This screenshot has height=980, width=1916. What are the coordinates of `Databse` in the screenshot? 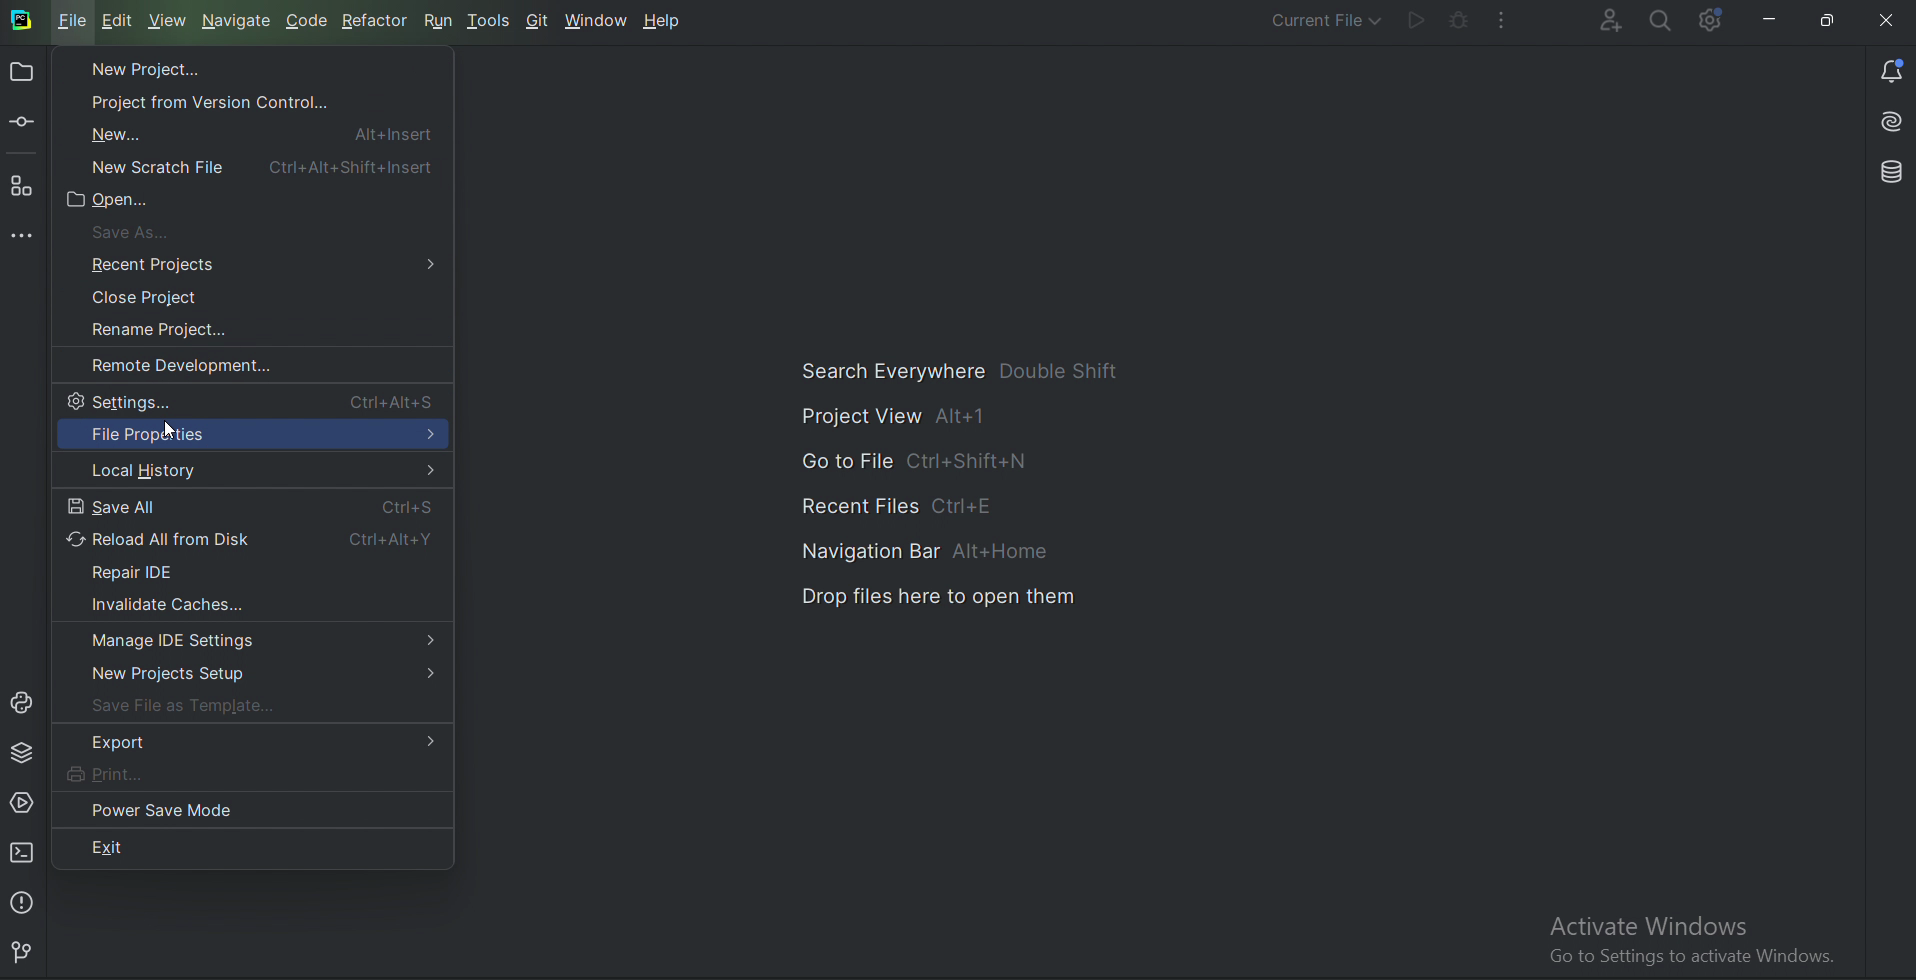 It's located at (1896, 170).